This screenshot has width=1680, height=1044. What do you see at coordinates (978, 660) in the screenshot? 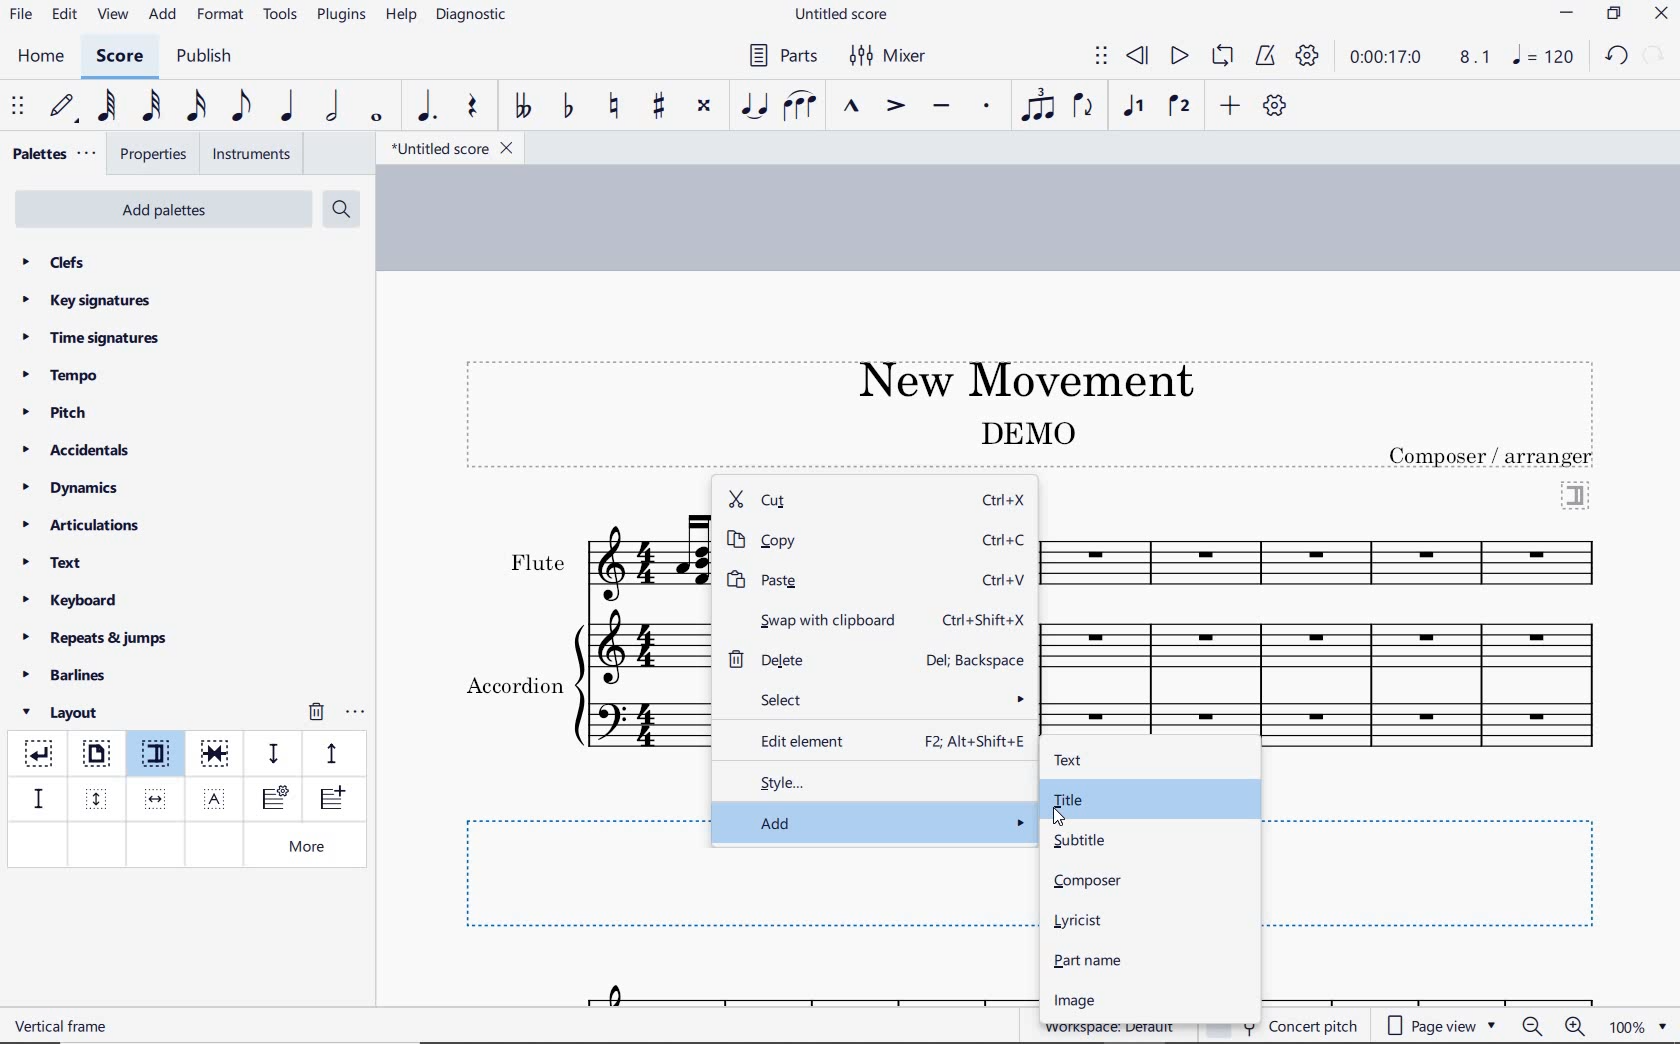
I see `Shortcut key` at bounding box center [978, 660].